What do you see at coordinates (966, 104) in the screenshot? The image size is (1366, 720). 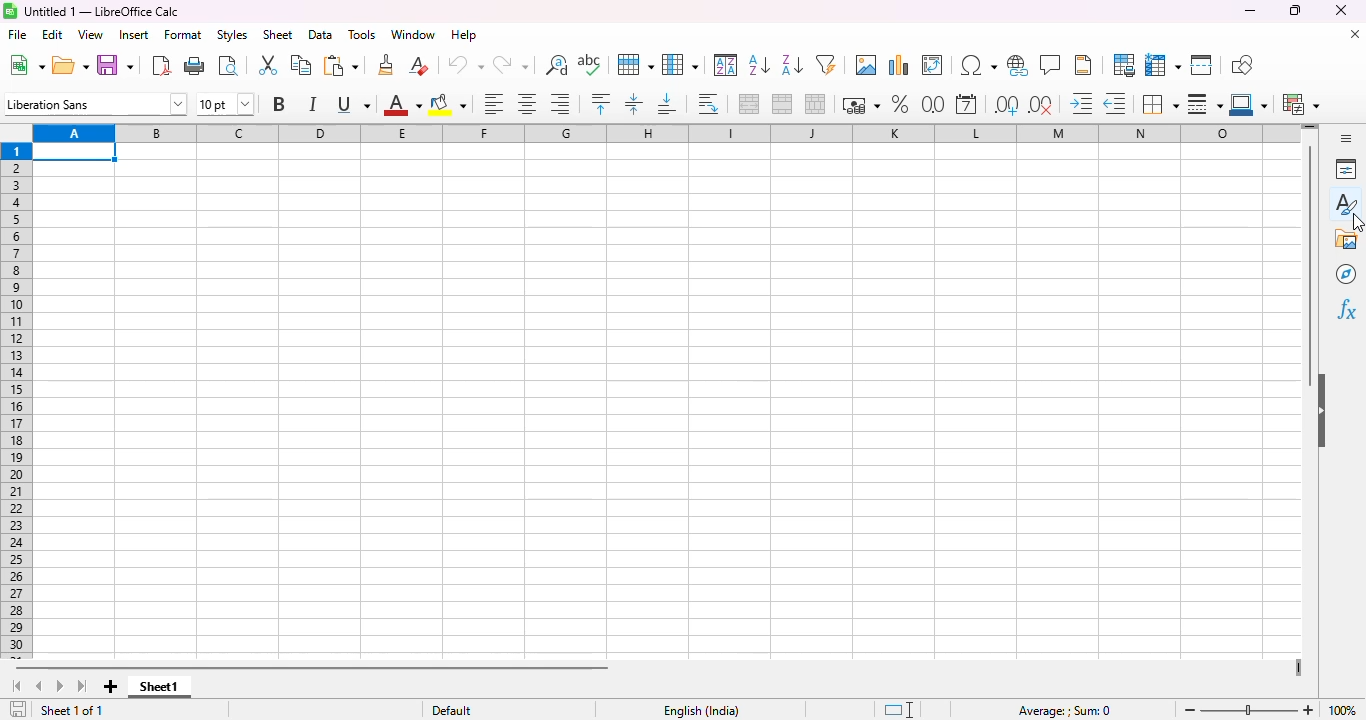 I see `format as date` at bounding box center [966, 104].